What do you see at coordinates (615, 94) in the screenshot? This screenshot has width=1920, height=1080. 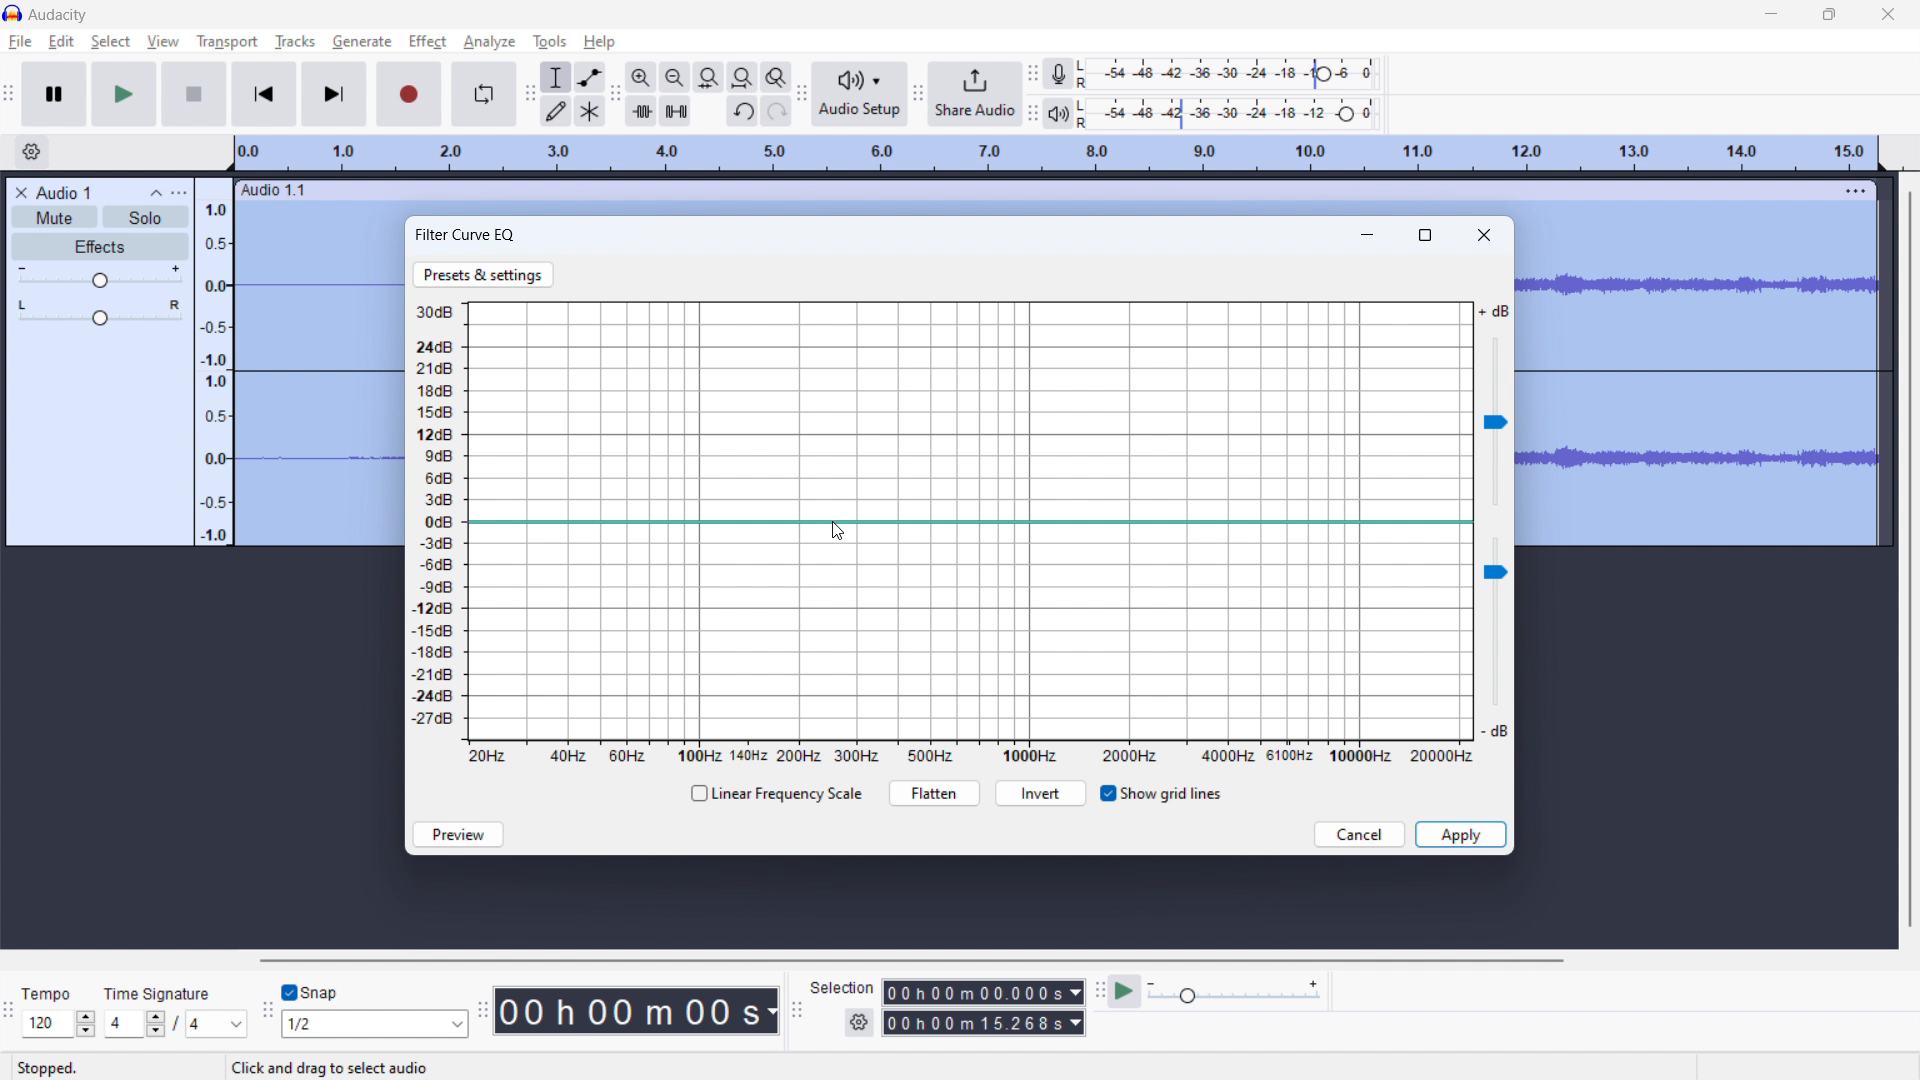 I see `edit toolbar` at bounding box center [615, 94].